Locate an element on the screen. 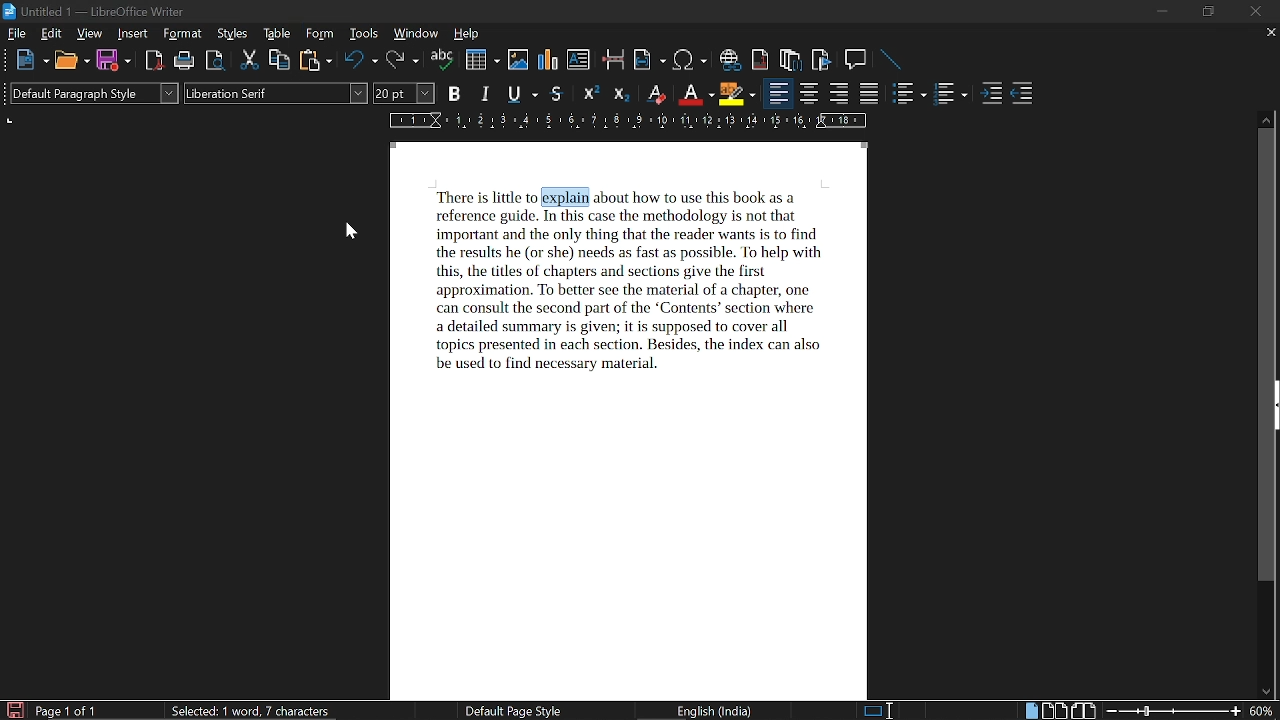 The image size is (1280, 720). There is little to is located at coordinates (483, 197).